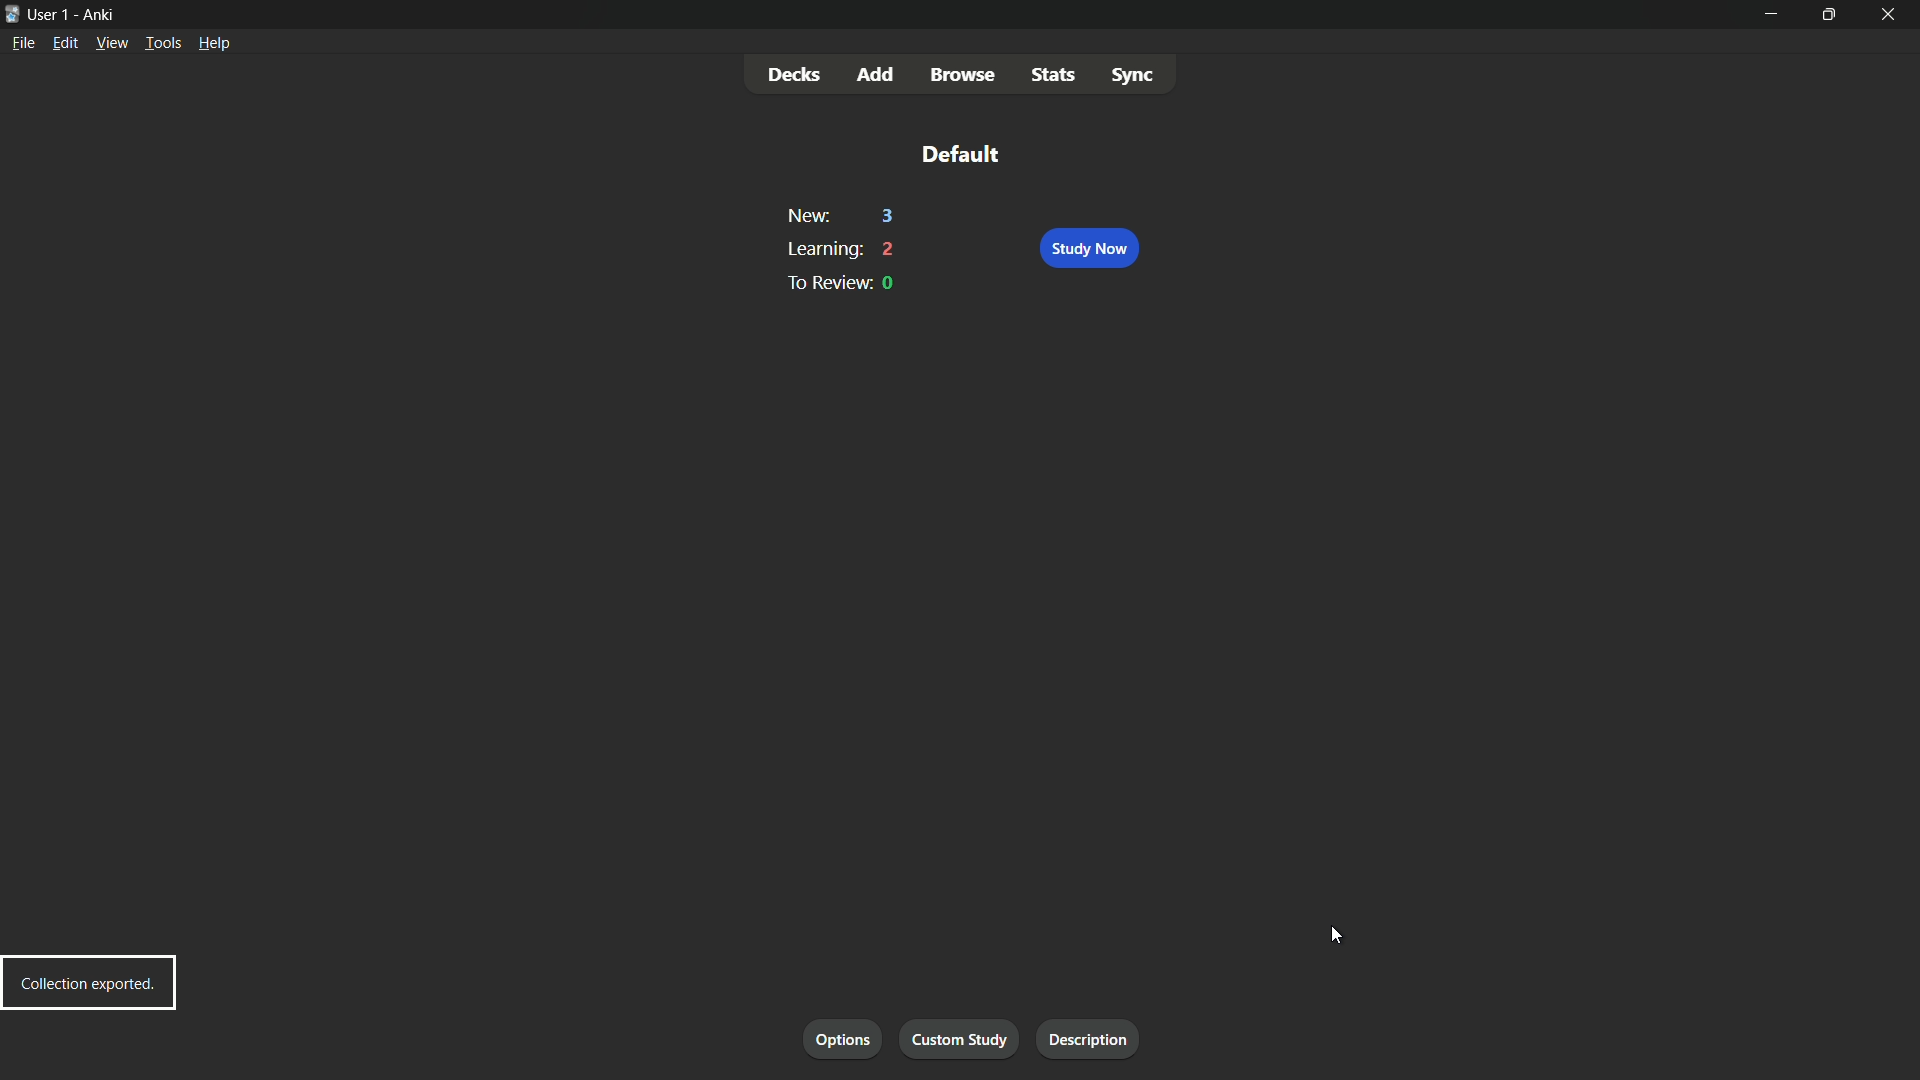  Describe the element at coordinates (100, 13) in the screenshot. I see `app name` at that location.